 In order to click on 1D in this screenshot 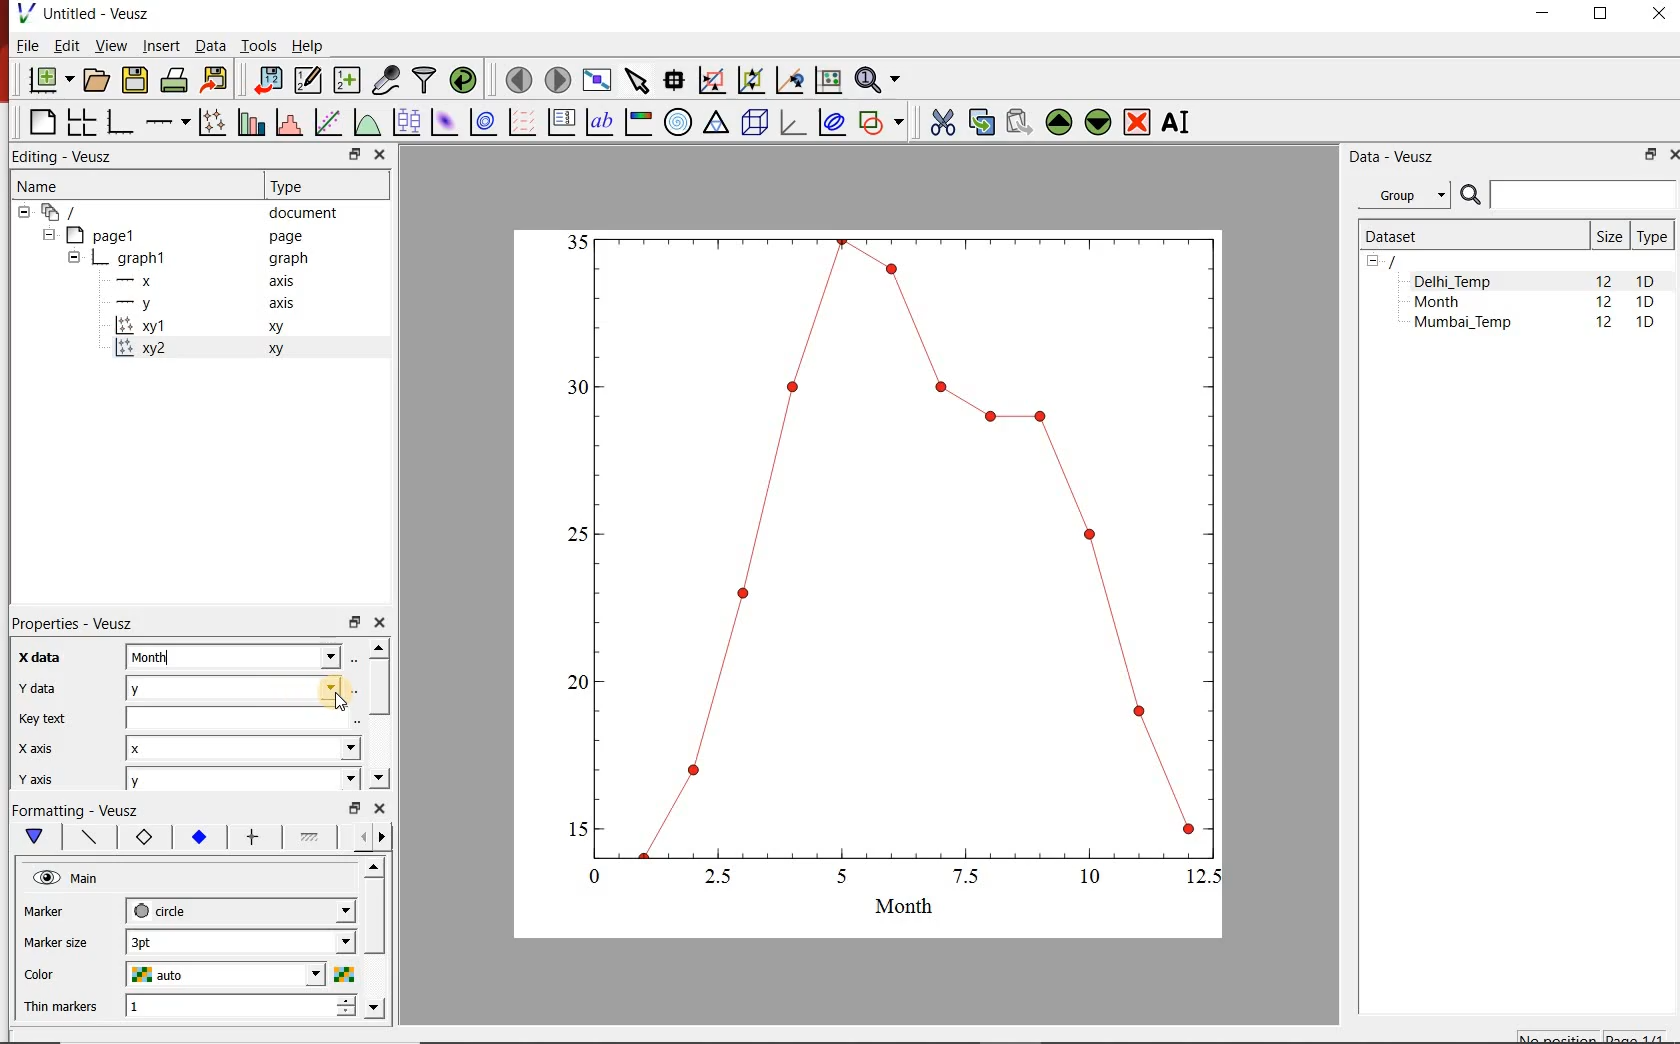, I will do `click(1646, 281)`.